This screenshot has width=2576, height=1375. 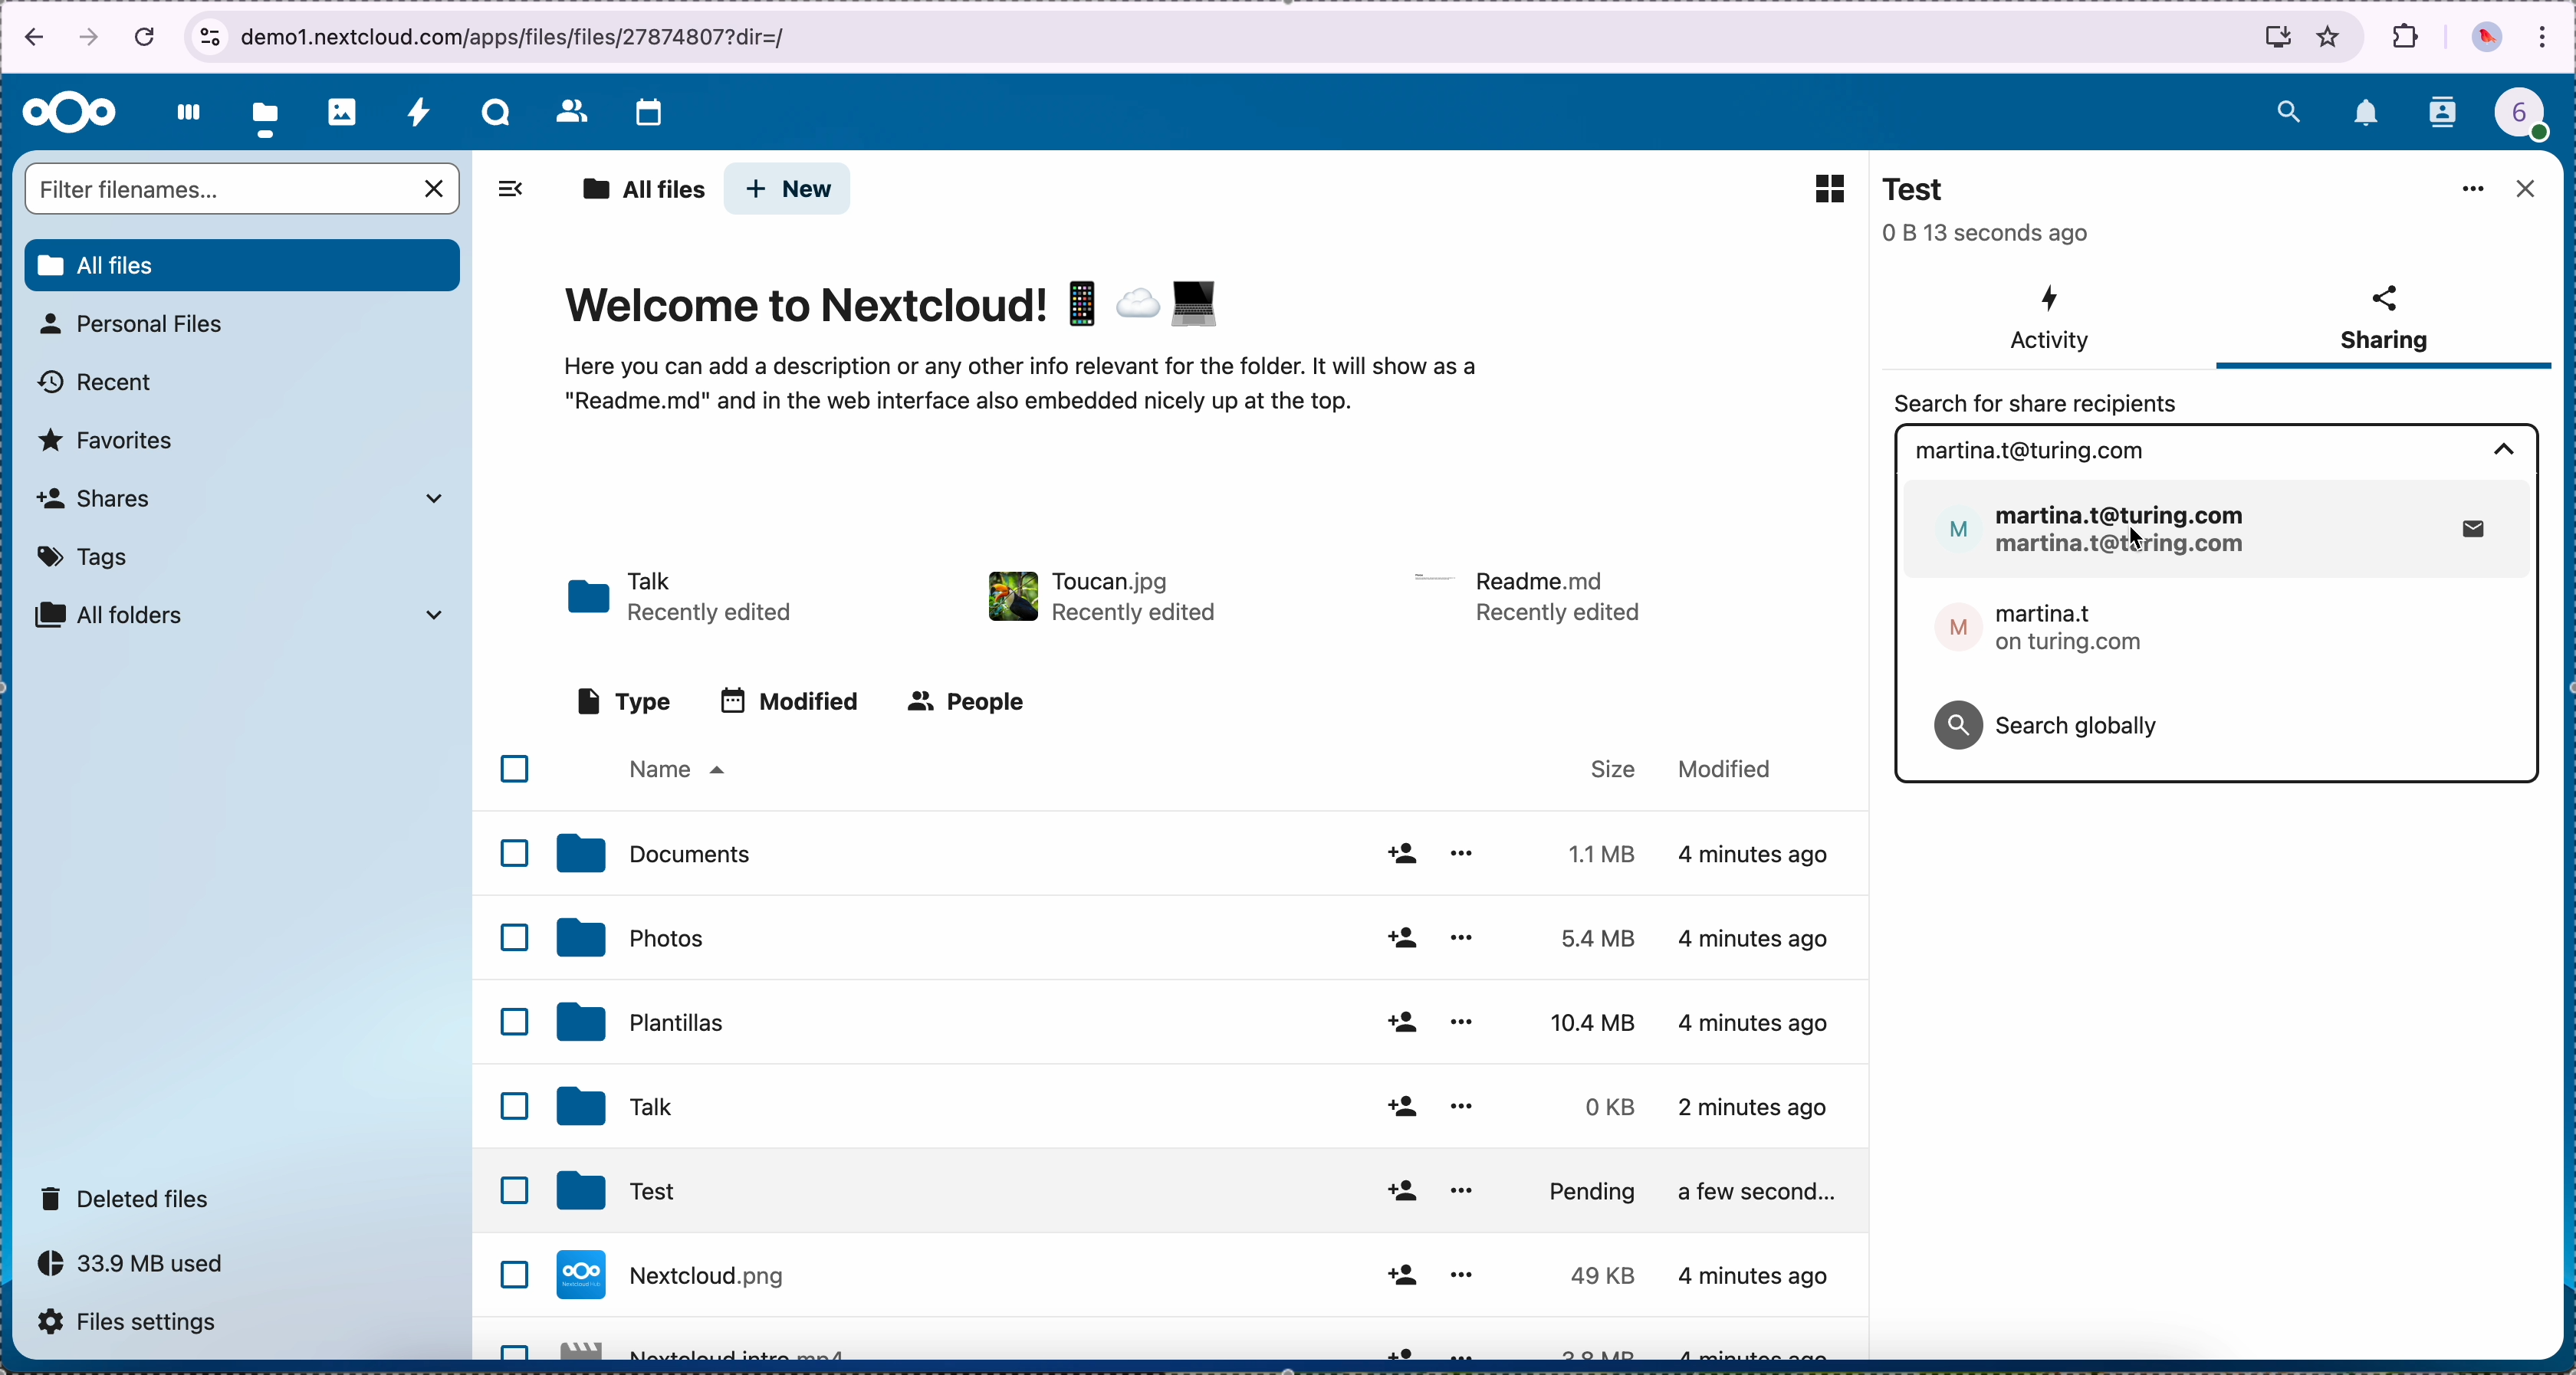 What do you see at coordinates (2028, 450) in the screenshot?
I see `email` at bounding box center [2028, 450].